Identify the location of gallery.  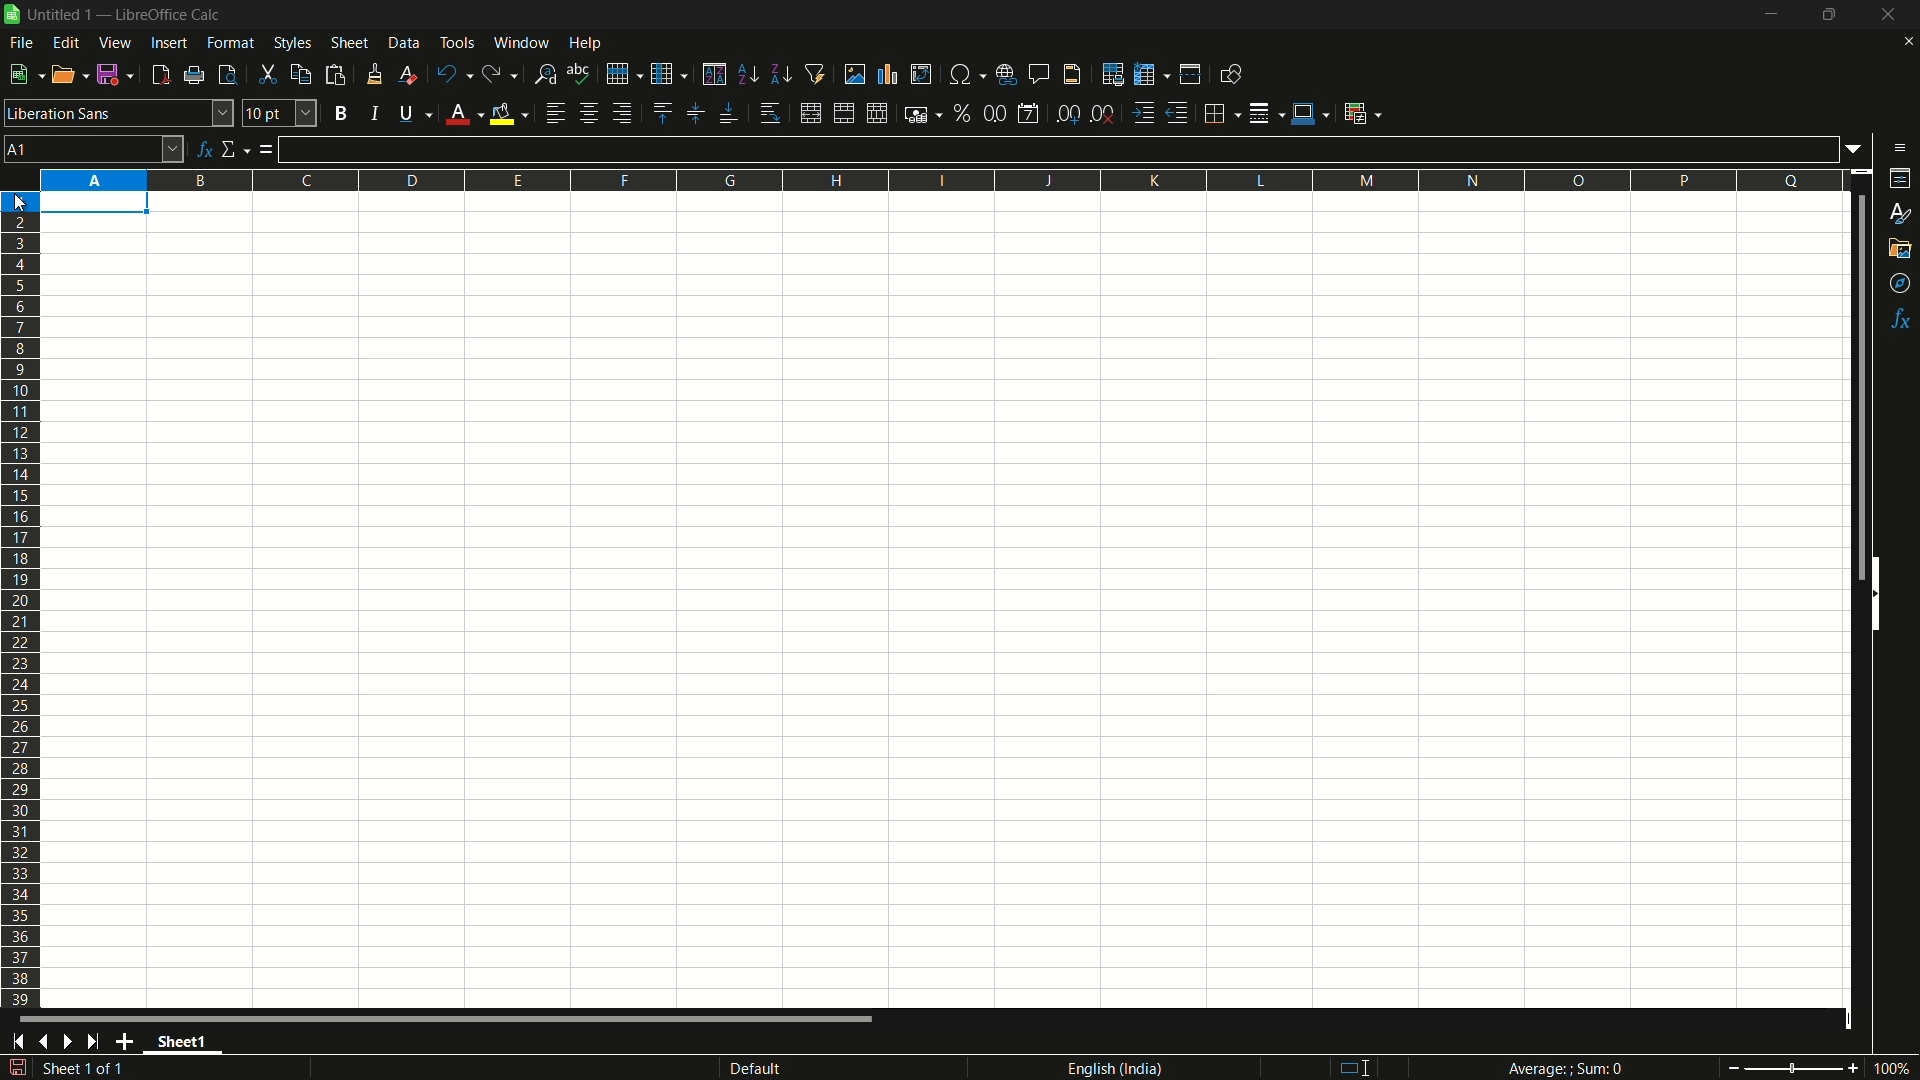
(1901, 248).